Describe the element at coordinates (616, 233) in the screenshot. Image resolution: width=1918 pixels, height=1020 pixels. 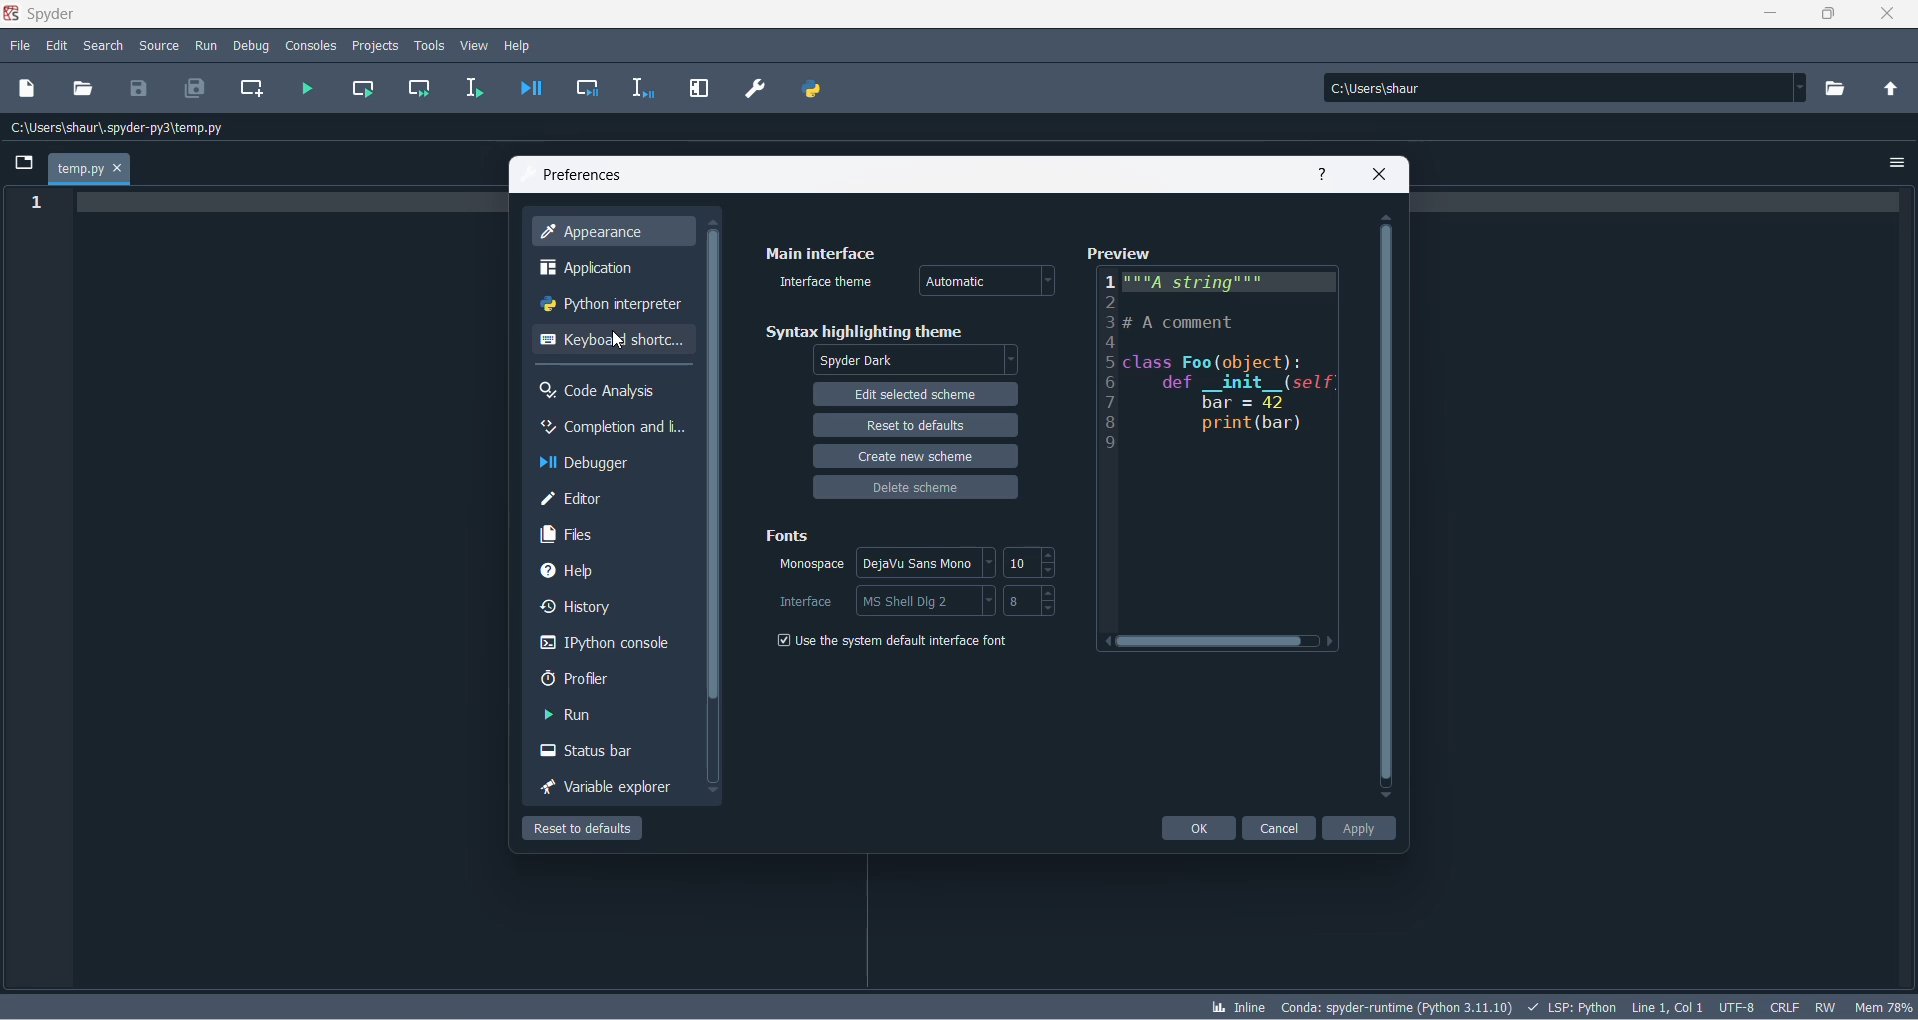
I see `appearance` at that location.